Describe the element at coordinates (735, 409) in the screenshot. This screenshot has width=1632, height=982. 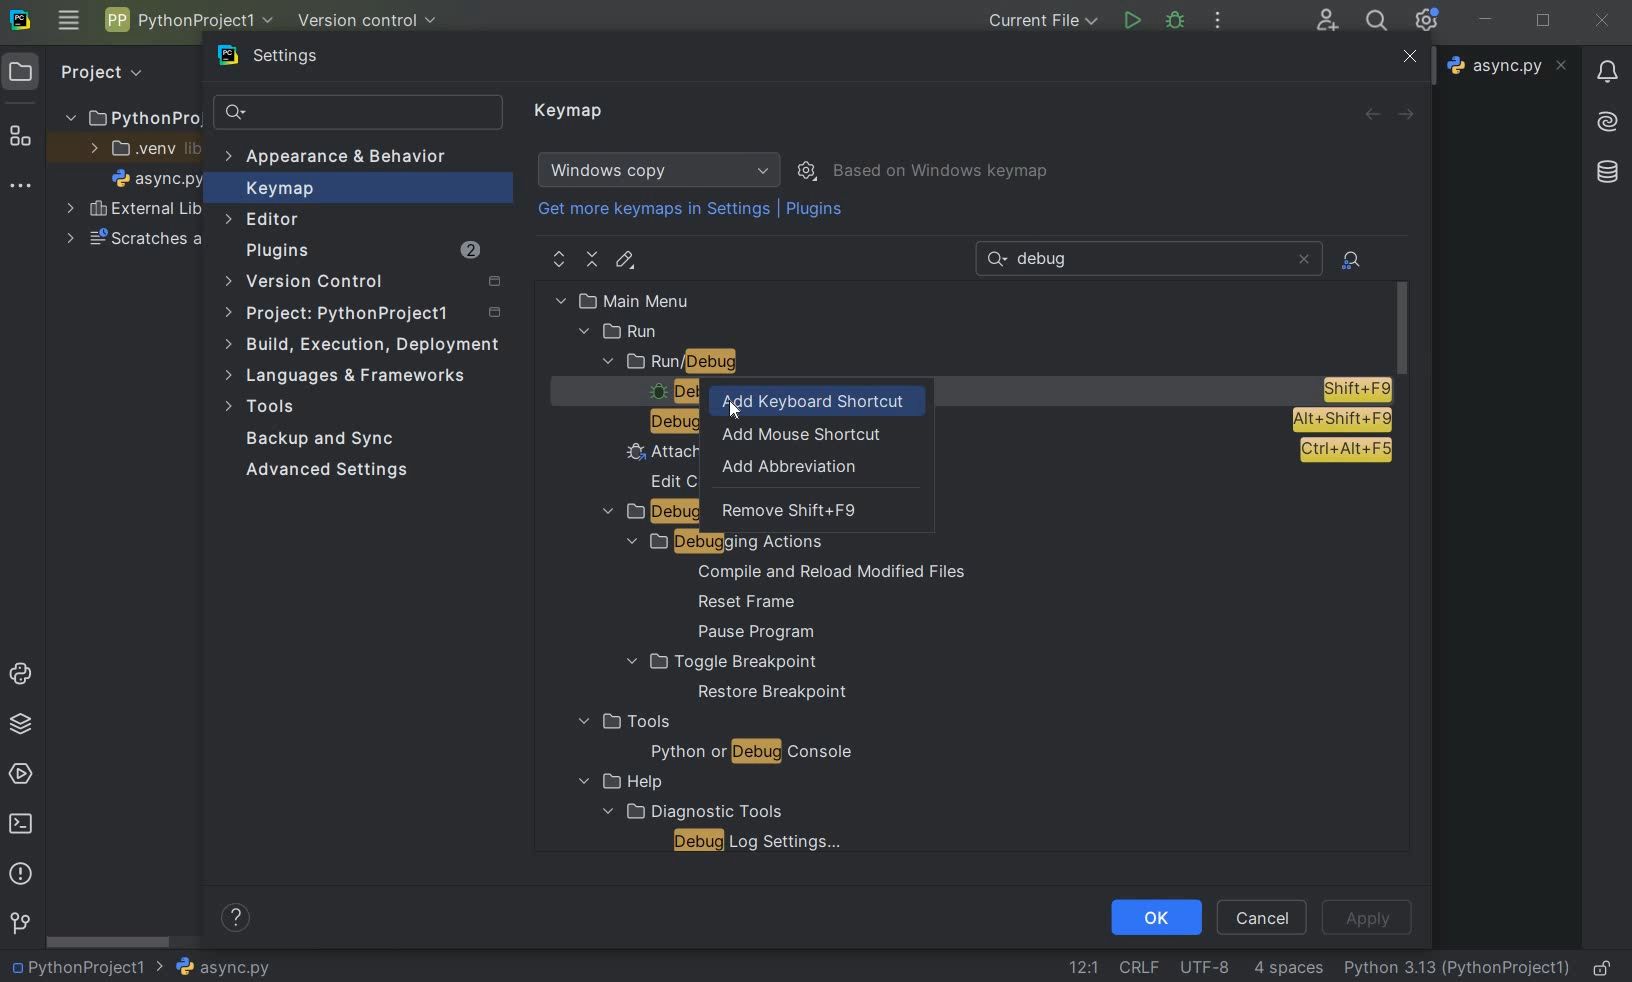
I see `cursor` at that location.